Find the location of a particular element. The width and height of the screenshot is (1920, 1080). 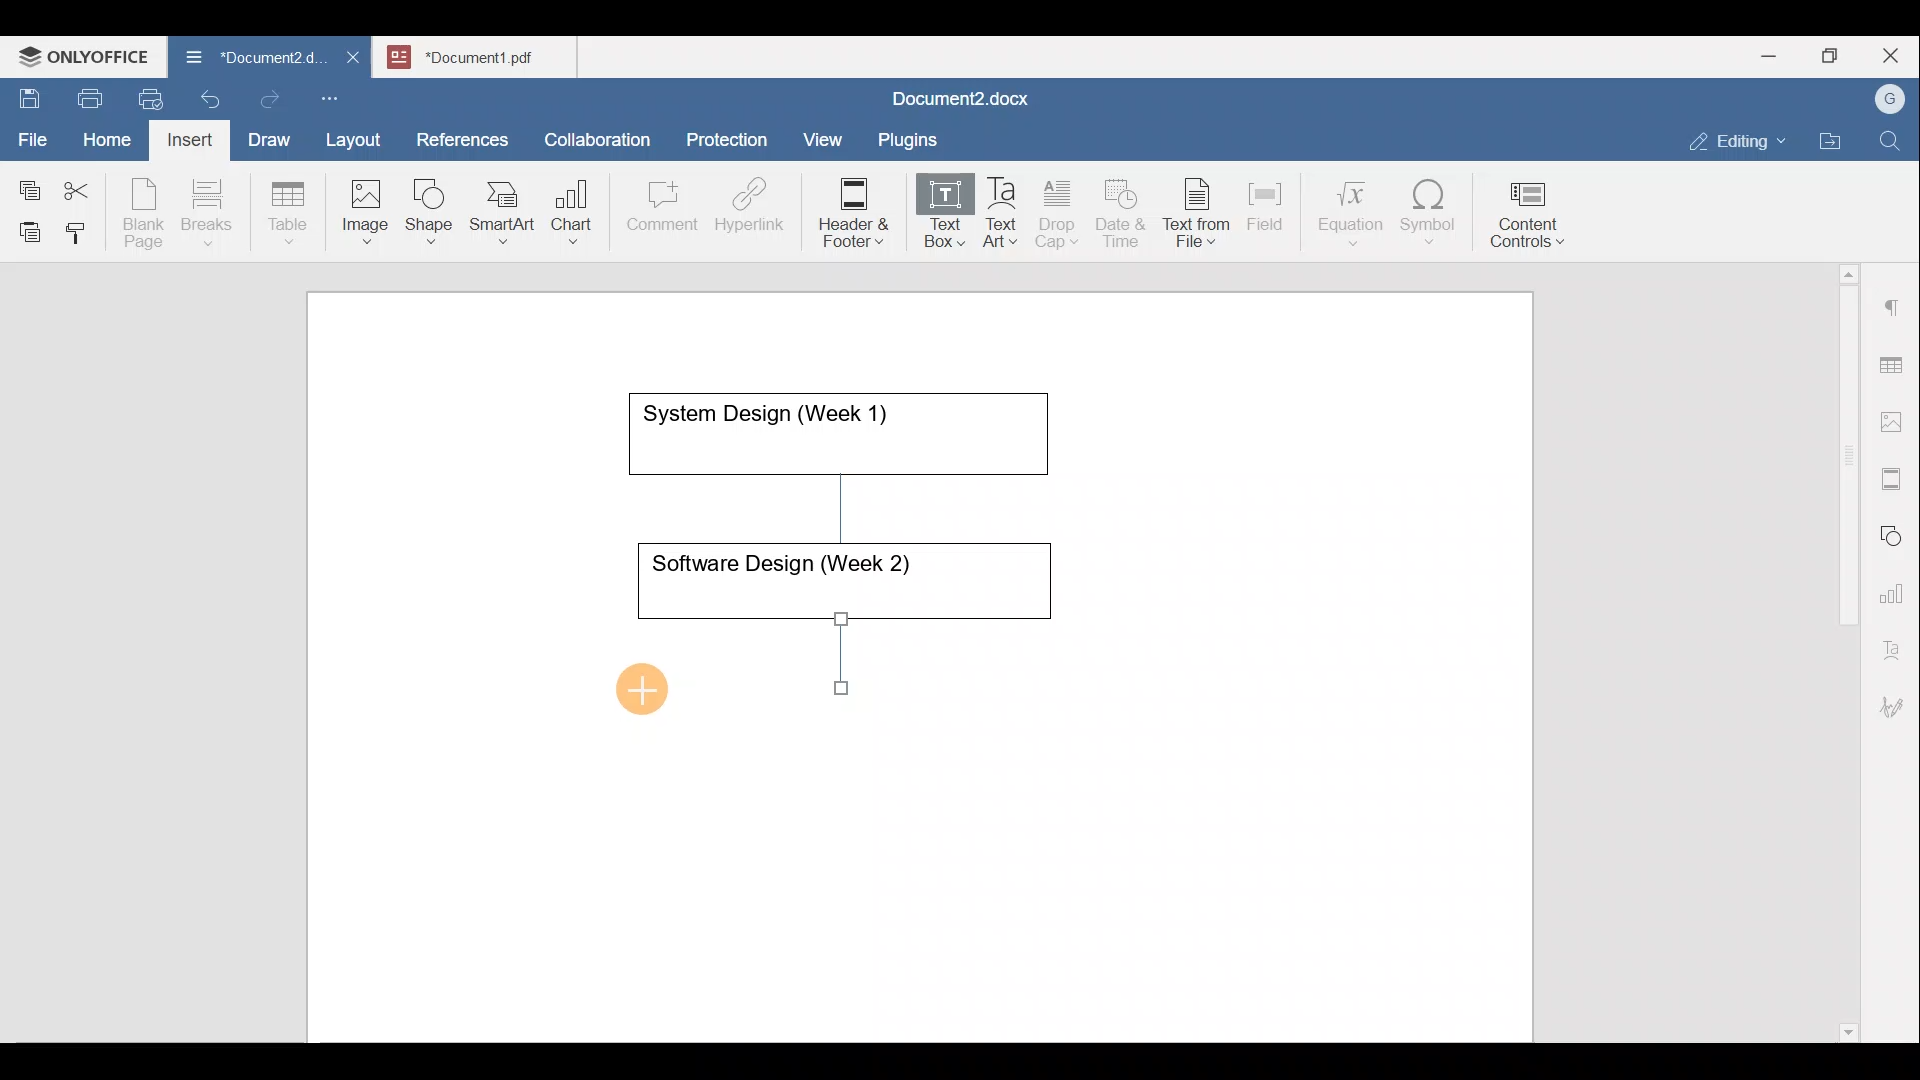

Draw is located at coordinates (266, 135).